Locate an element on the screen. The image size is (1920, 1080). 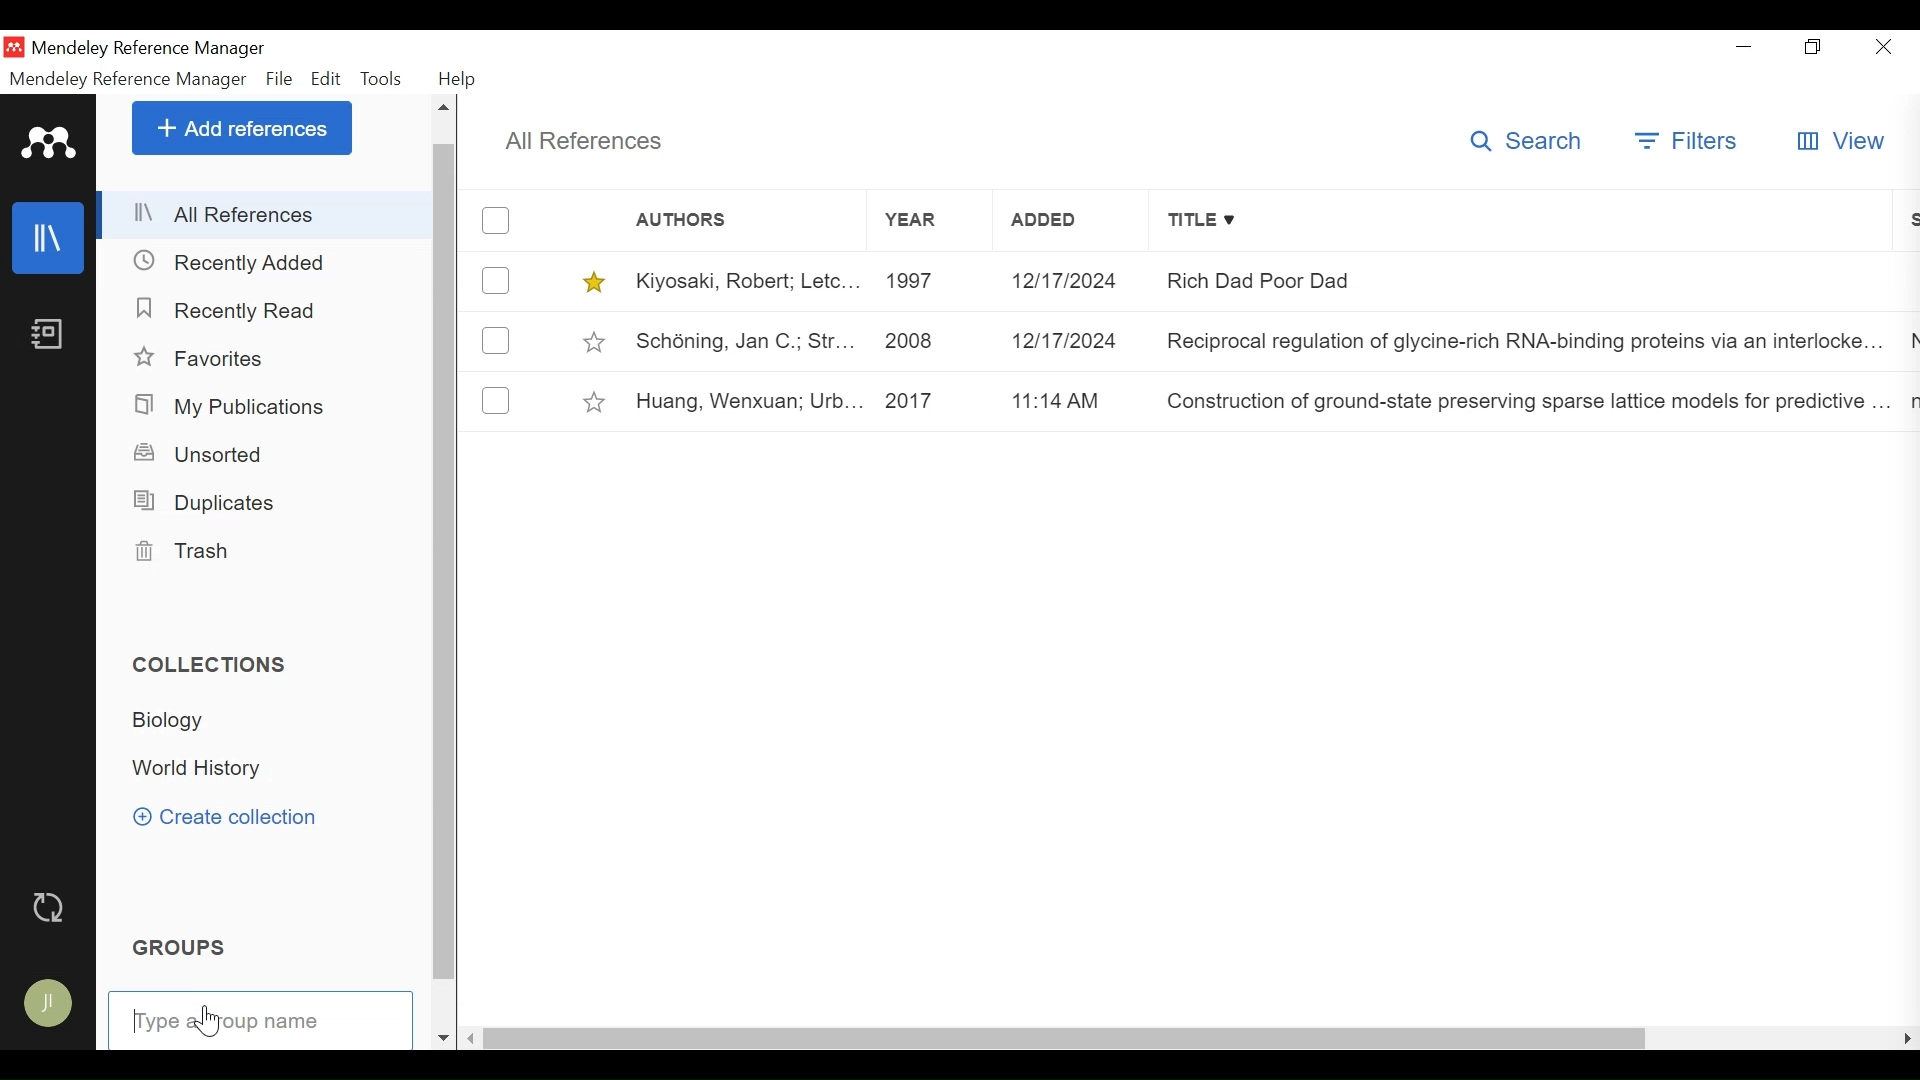
12/17/2024 is located at coordinates (1071, 339).